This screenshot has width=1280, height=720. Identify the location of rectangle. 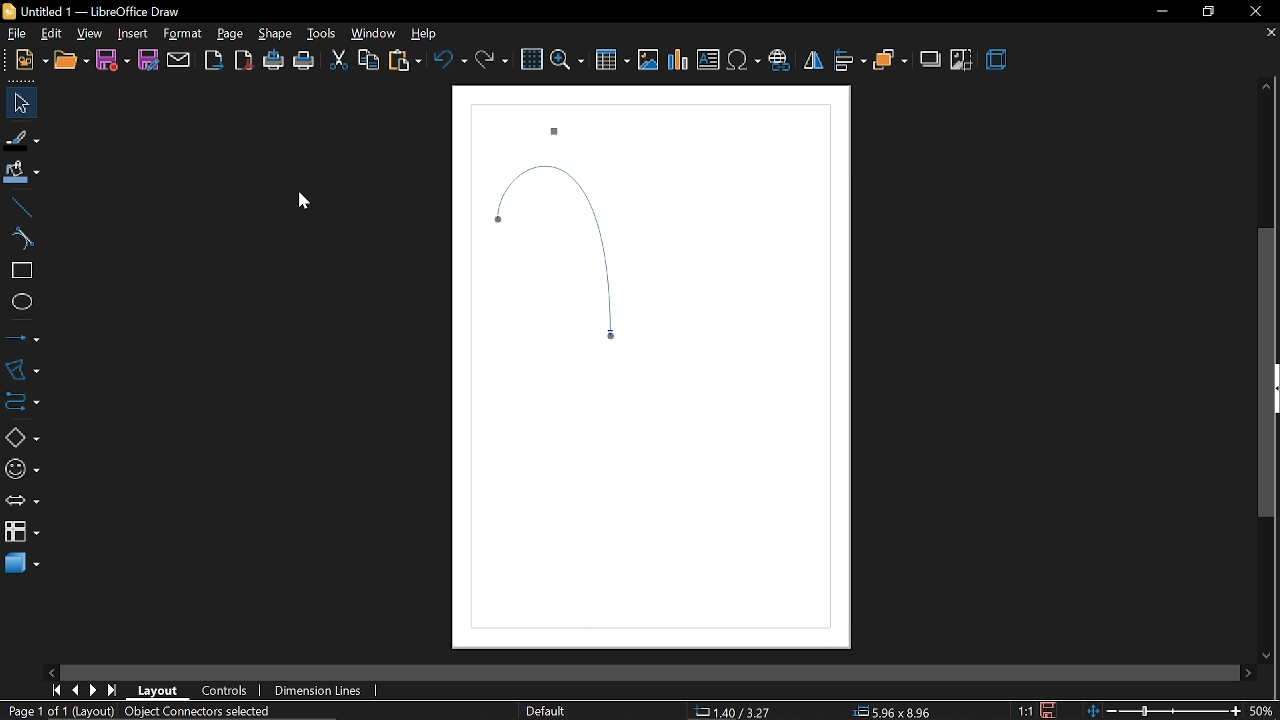
(18, 271).